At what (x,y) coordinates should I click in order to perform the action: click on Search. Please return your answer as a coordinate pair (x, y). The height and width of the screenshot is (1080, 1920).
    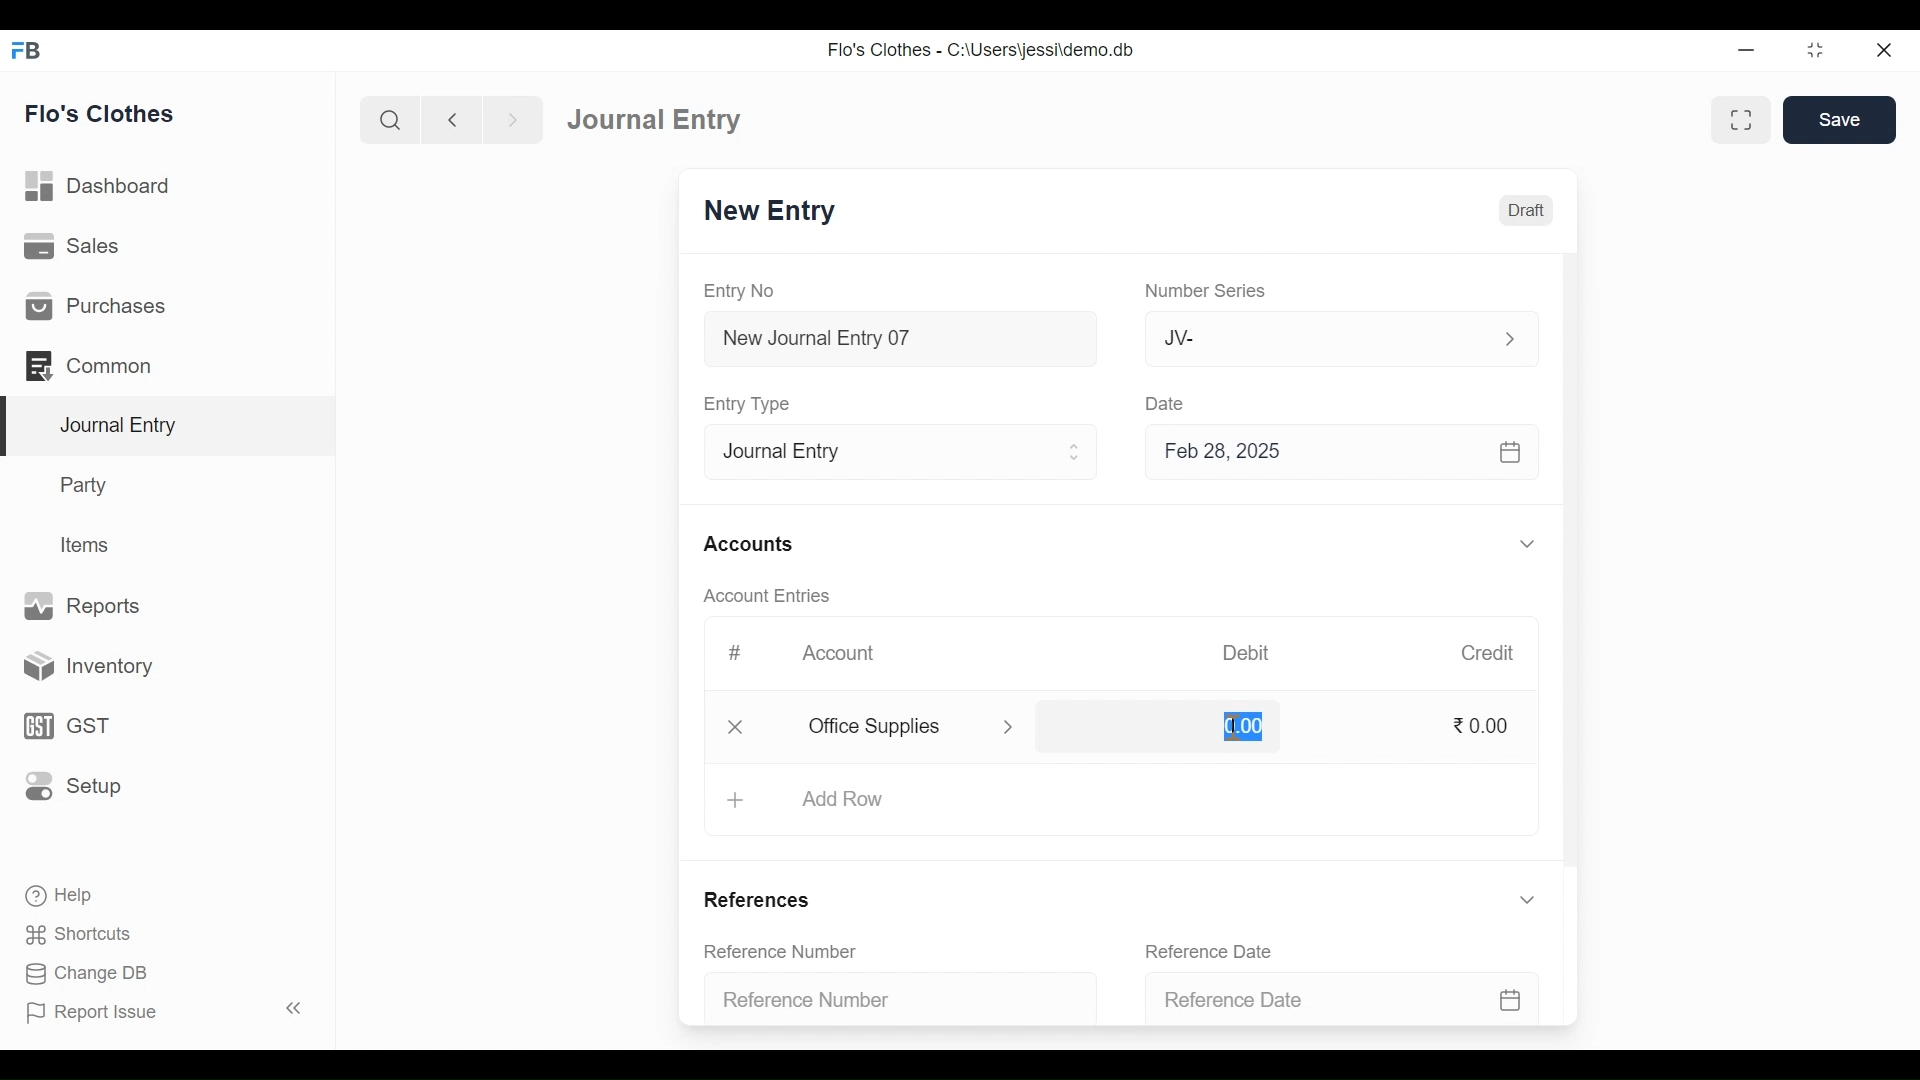
    Looking at the image, I should click on (390, 121).